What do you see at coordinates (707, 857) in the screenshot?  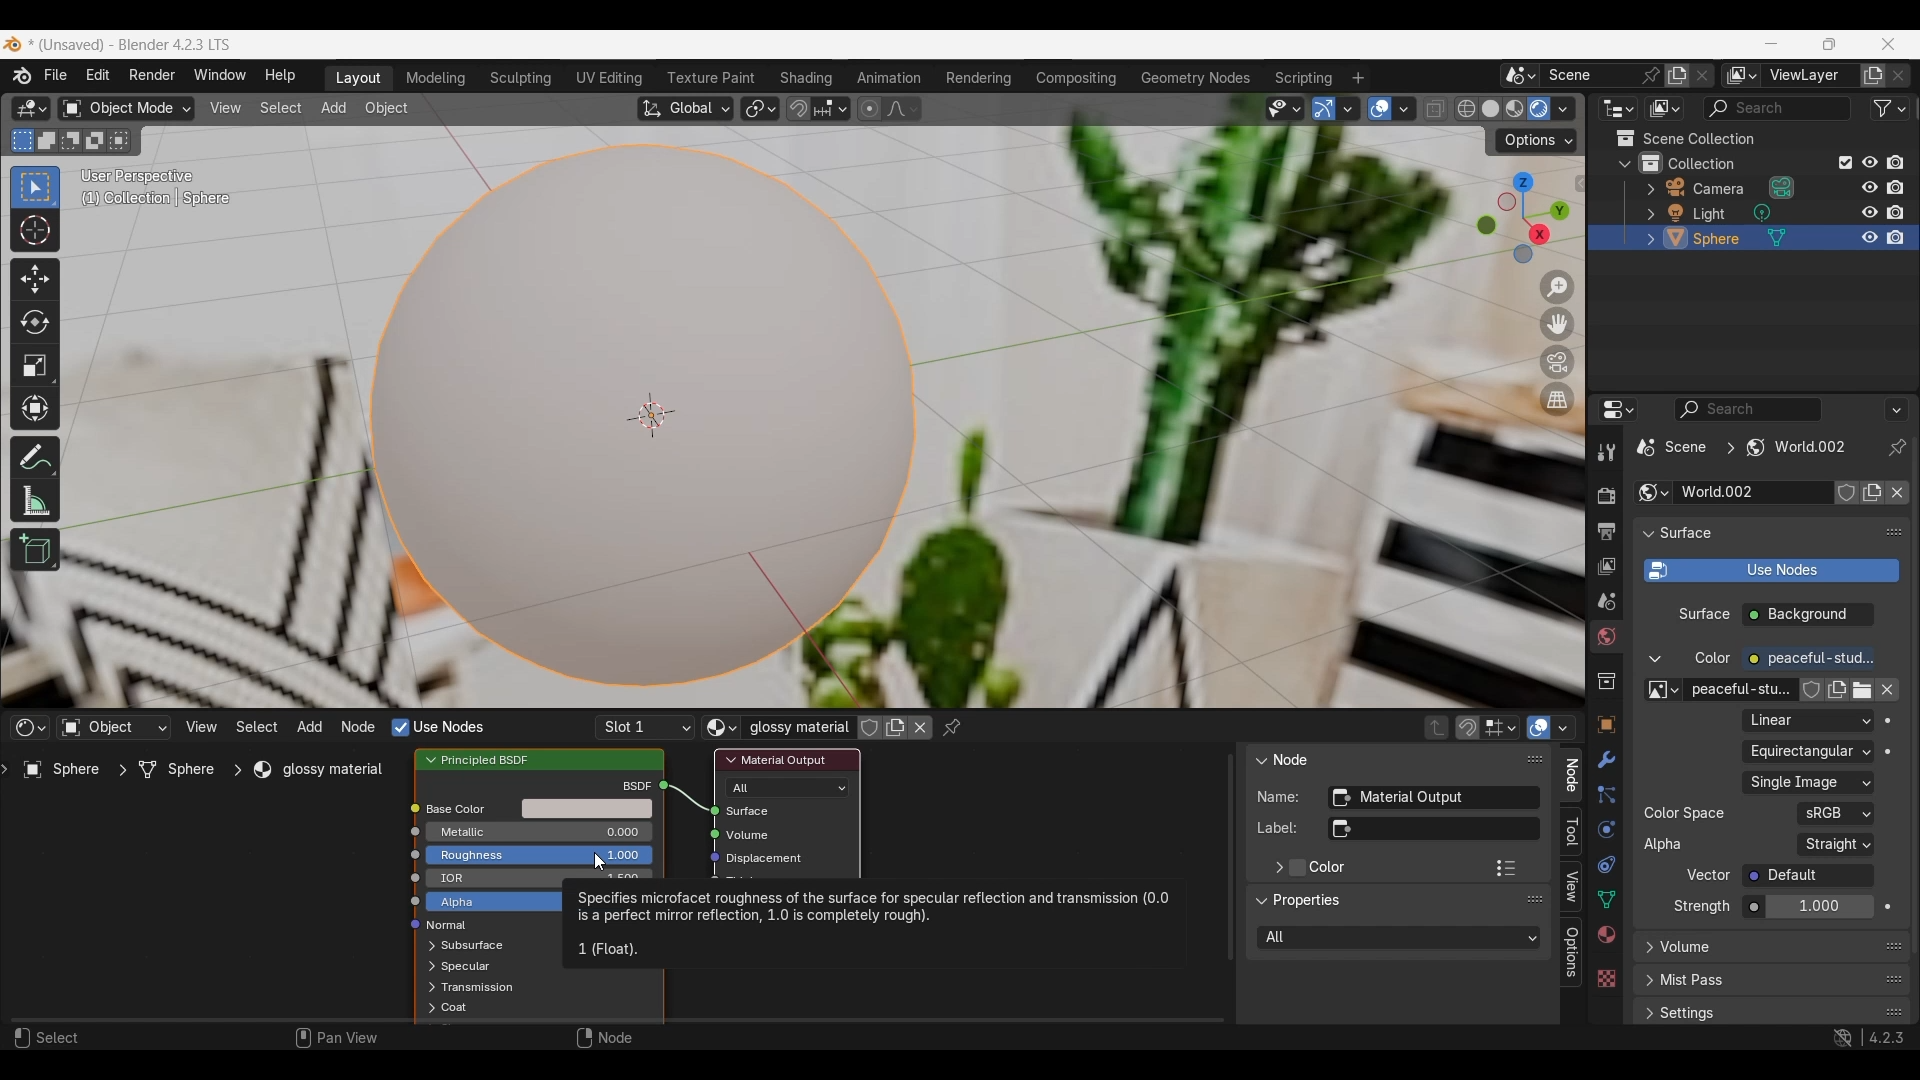 I see `icon` at bounding box center [707, 857].